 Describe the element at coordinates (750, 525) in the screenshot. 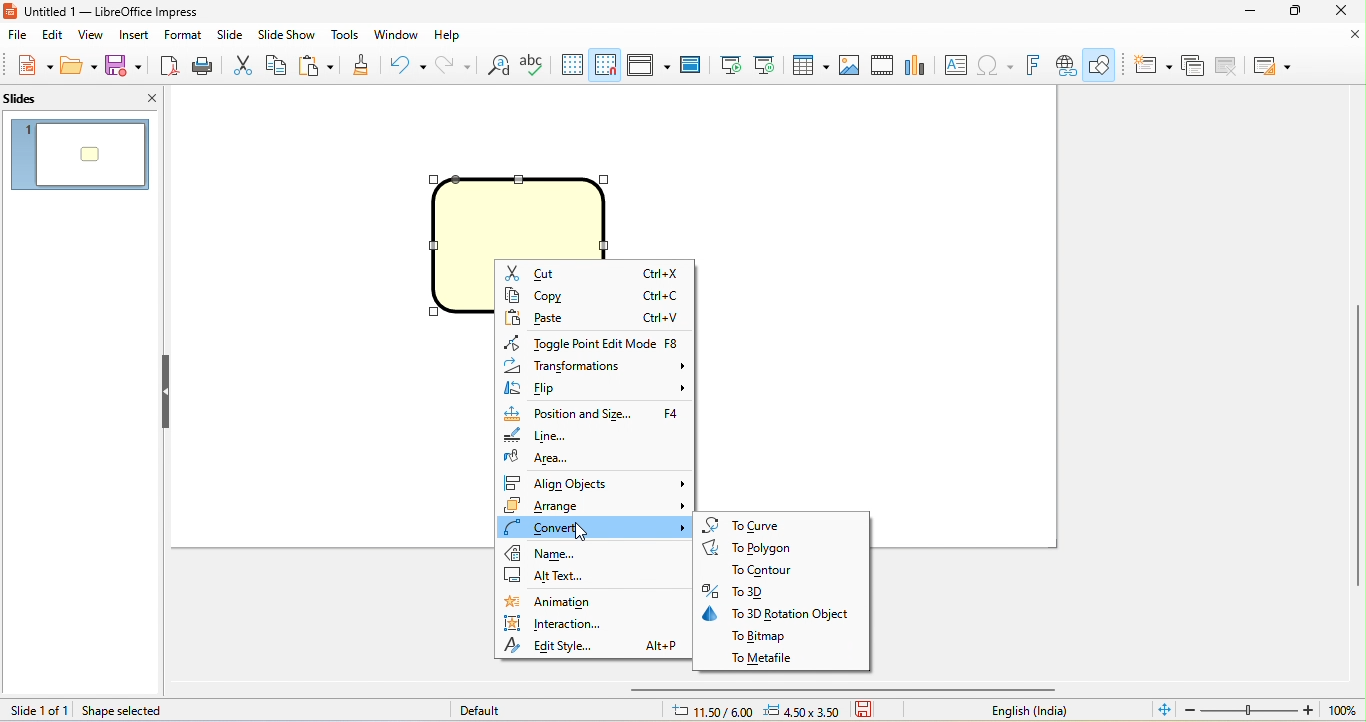

I see `to curve` at that location.